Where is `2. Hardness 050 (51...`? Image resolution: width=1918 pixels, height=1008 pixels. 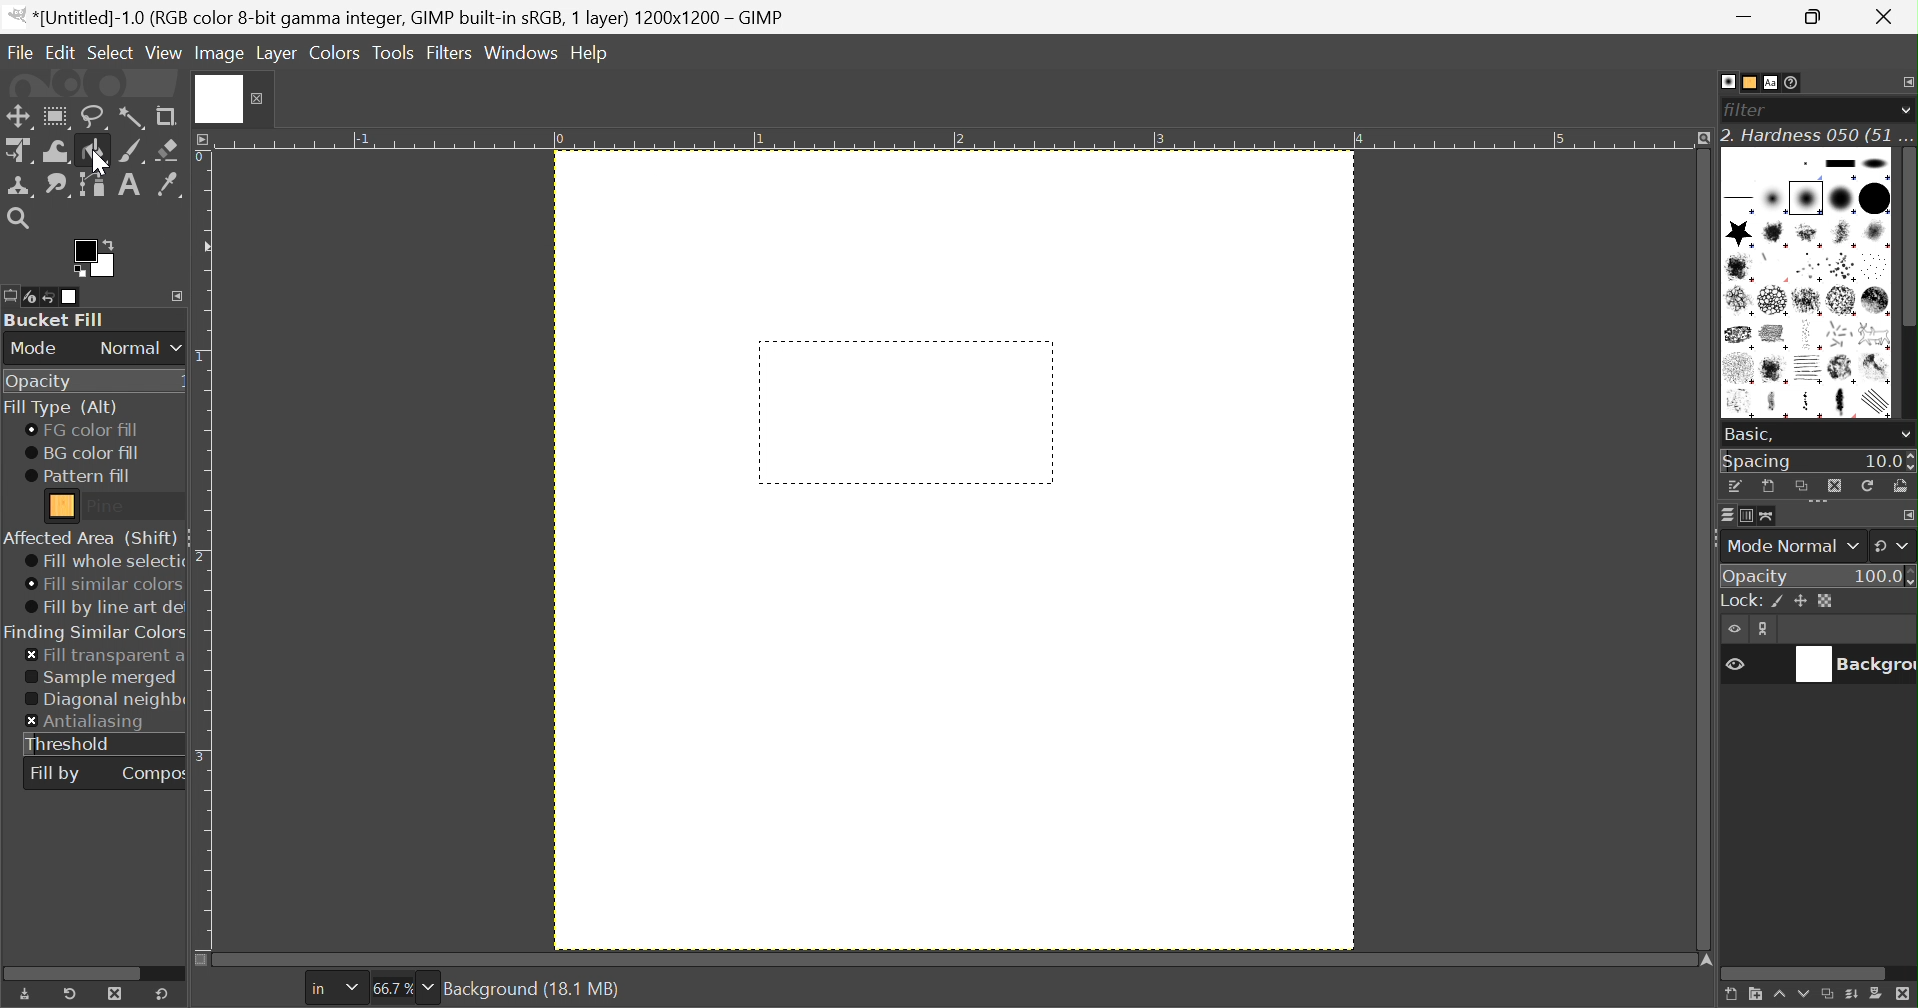 2. Hardness 050 (51... is located at coordinates (1817, 135).